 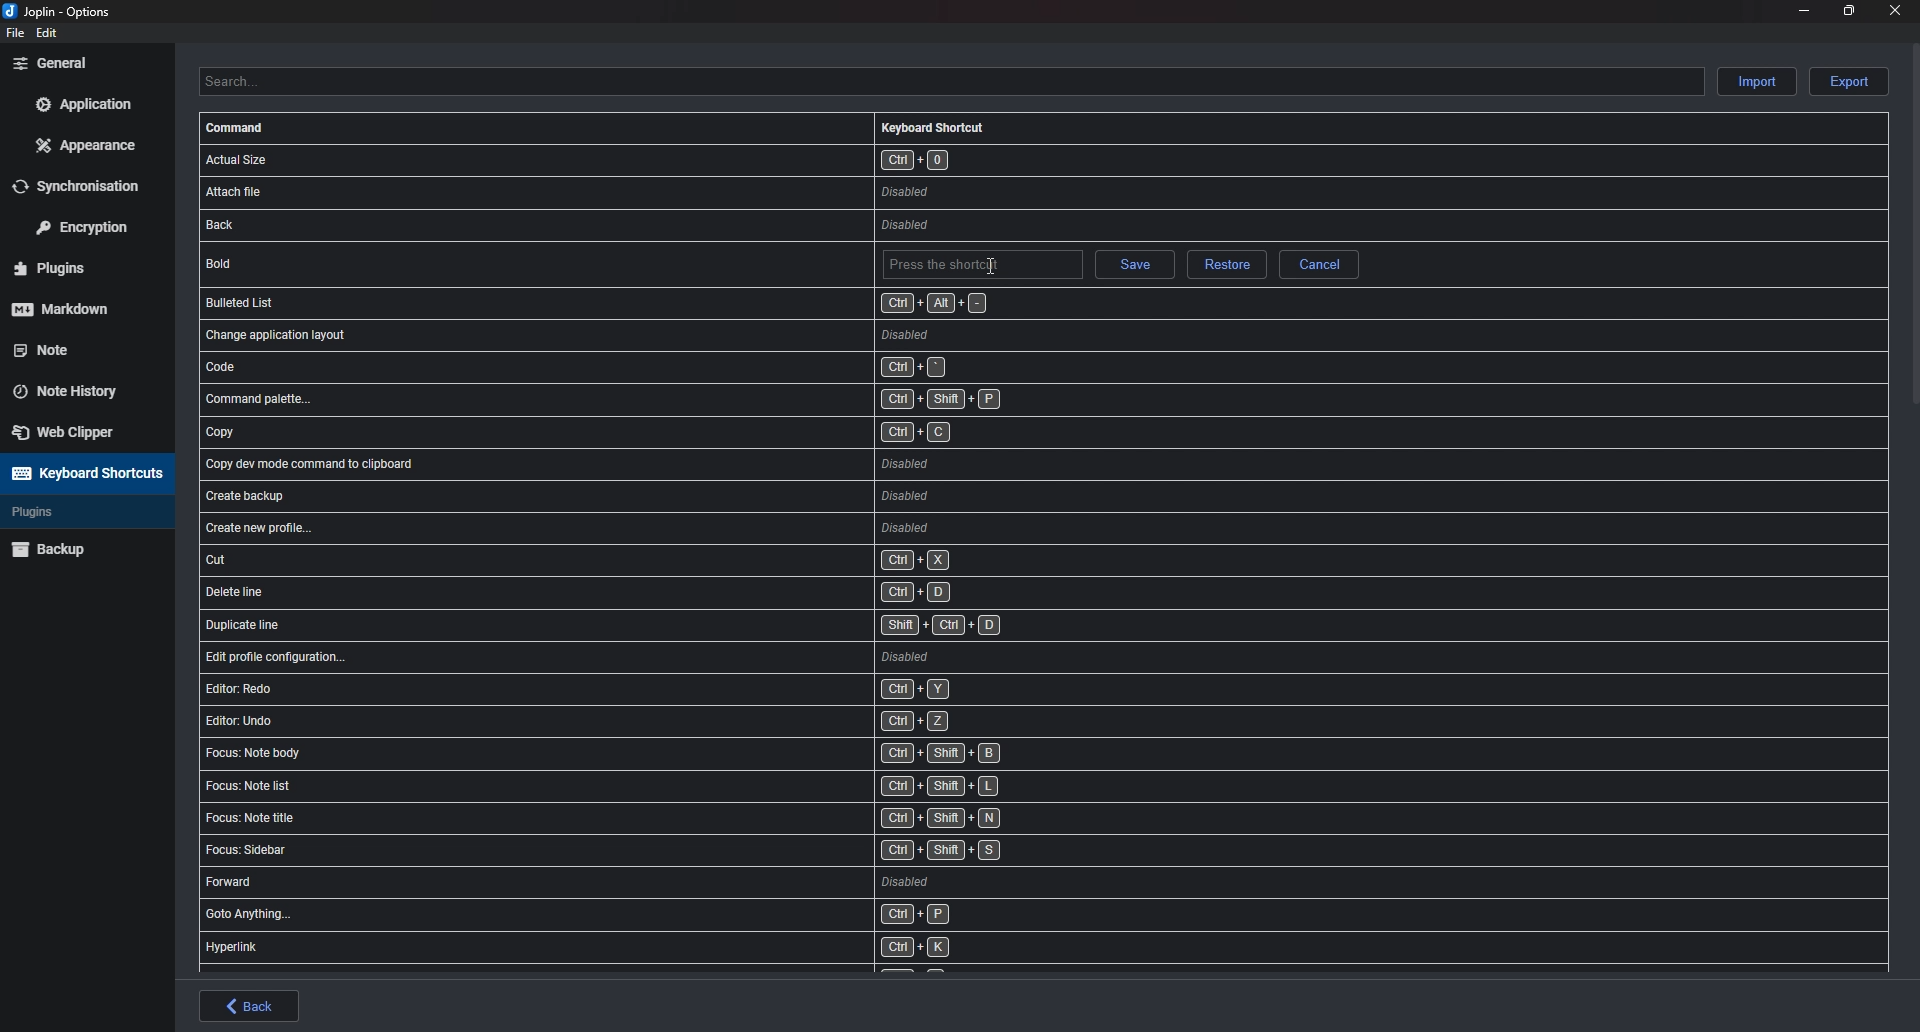 I want to click on shortcut, so click(x=661, y=720).